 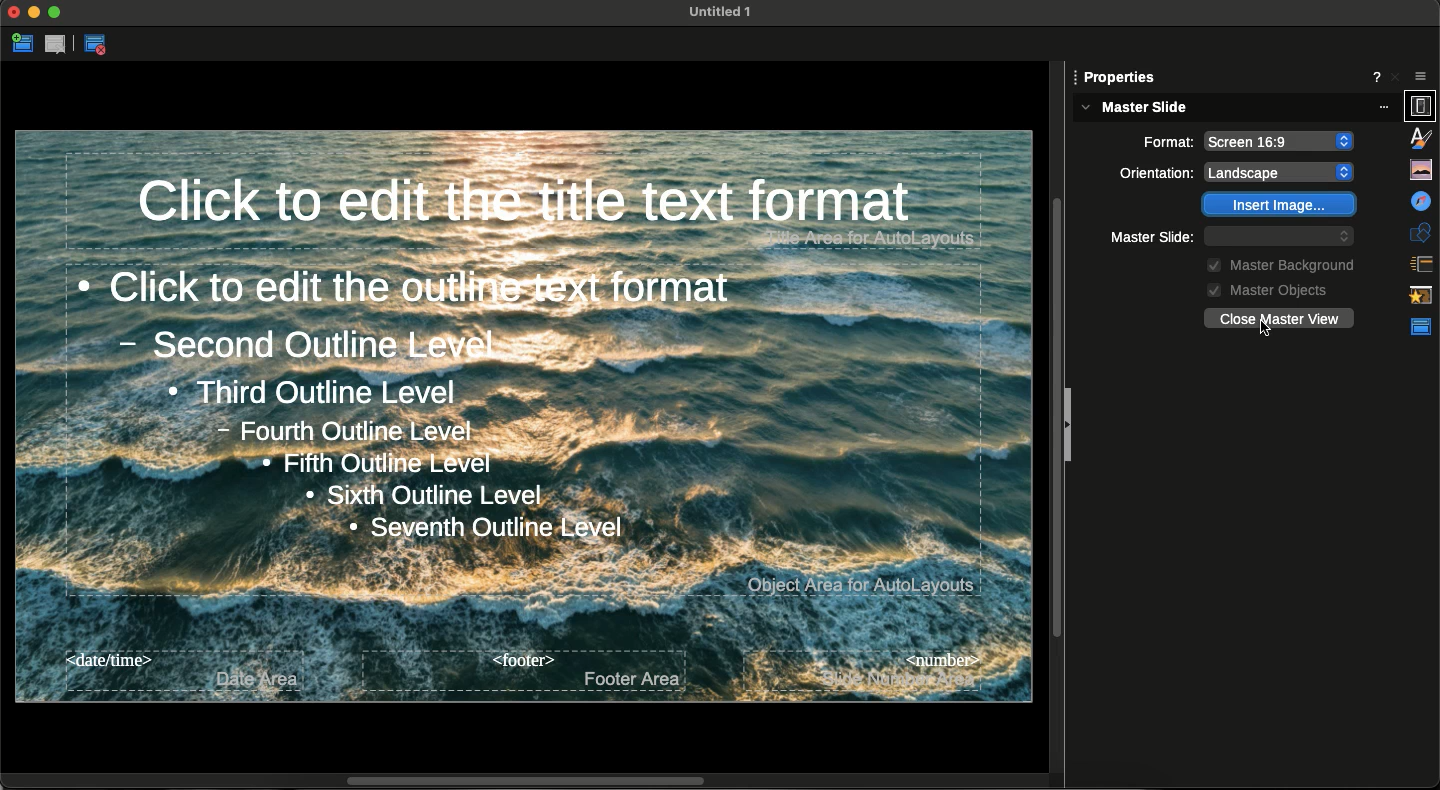 I want to click on Properties, so click(x=1421, y=71).